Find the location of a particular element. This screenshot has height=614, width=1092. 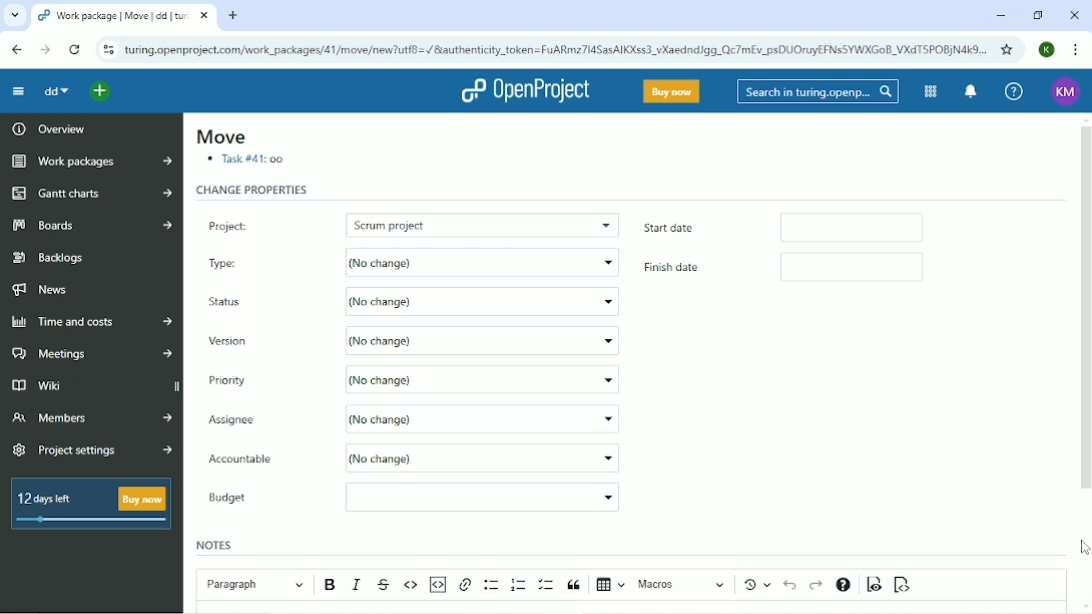

(No change) is located at coordinates (484, 378).